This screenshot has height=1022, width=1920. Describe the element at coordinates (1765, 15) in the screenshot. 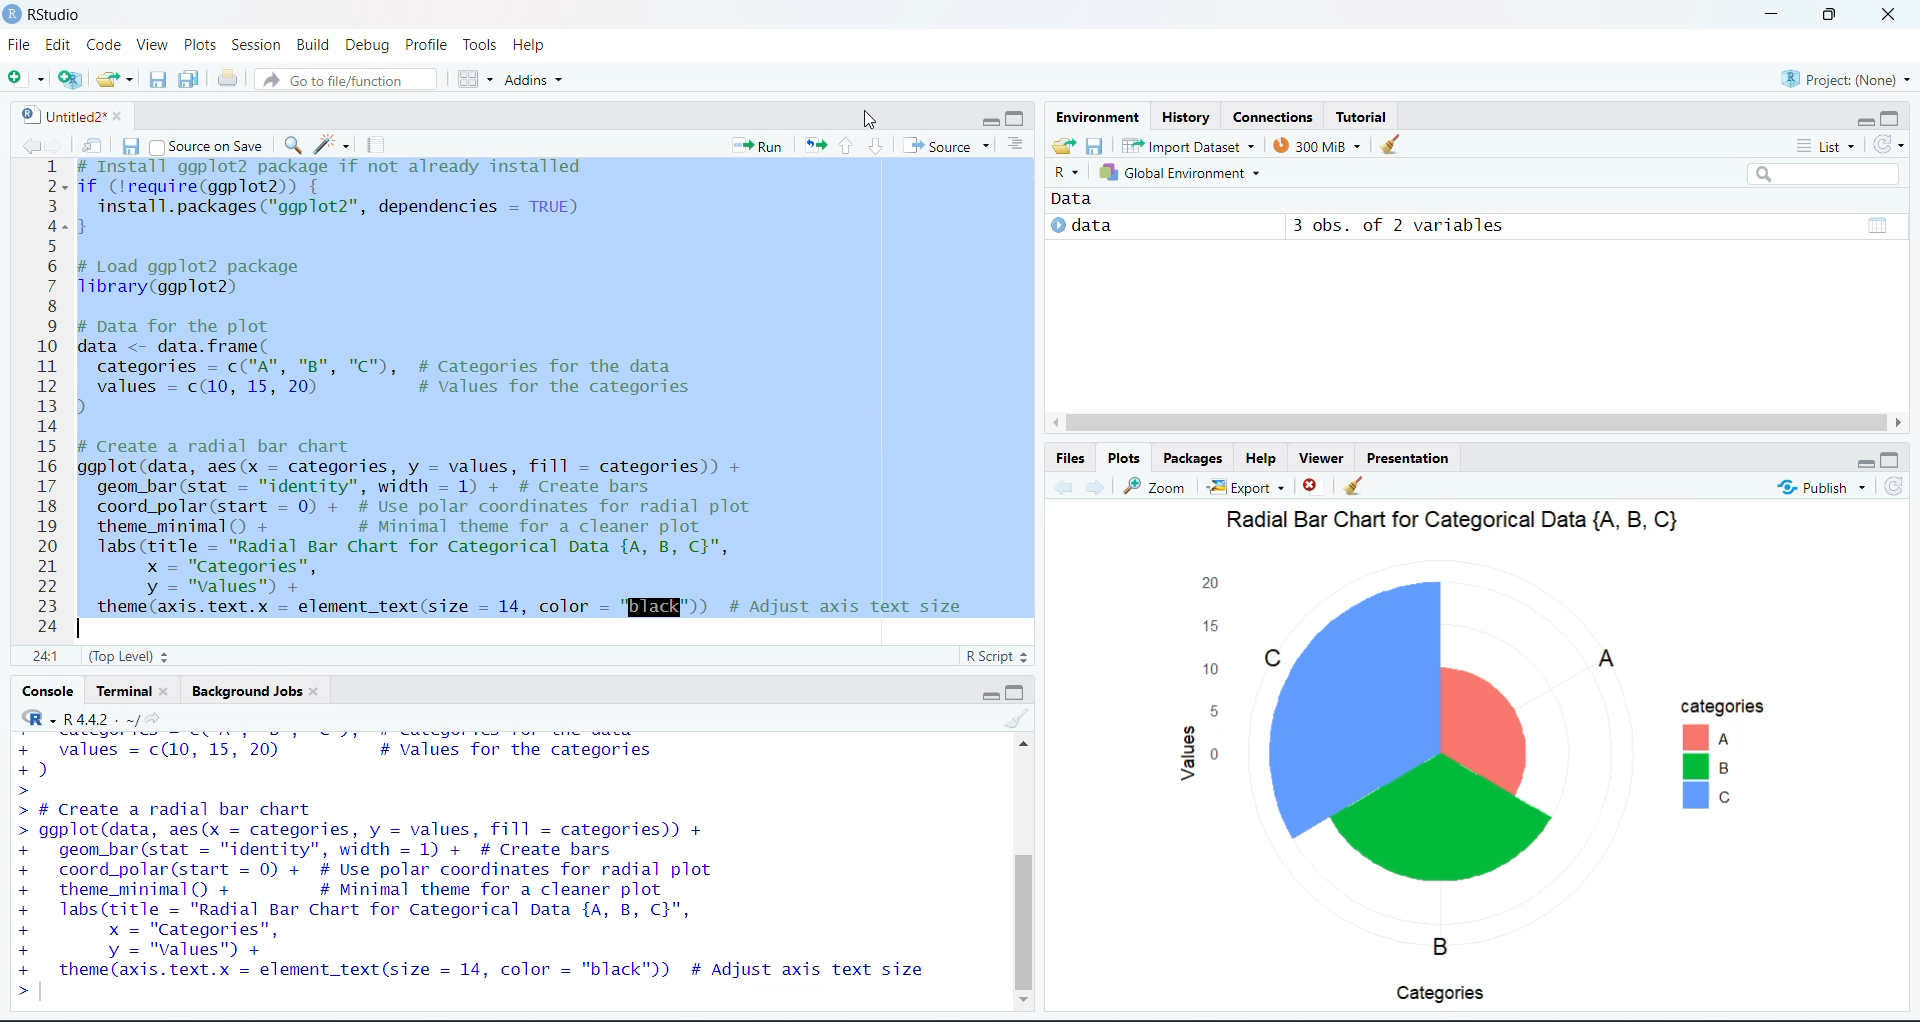

I see `minimize` at that location.